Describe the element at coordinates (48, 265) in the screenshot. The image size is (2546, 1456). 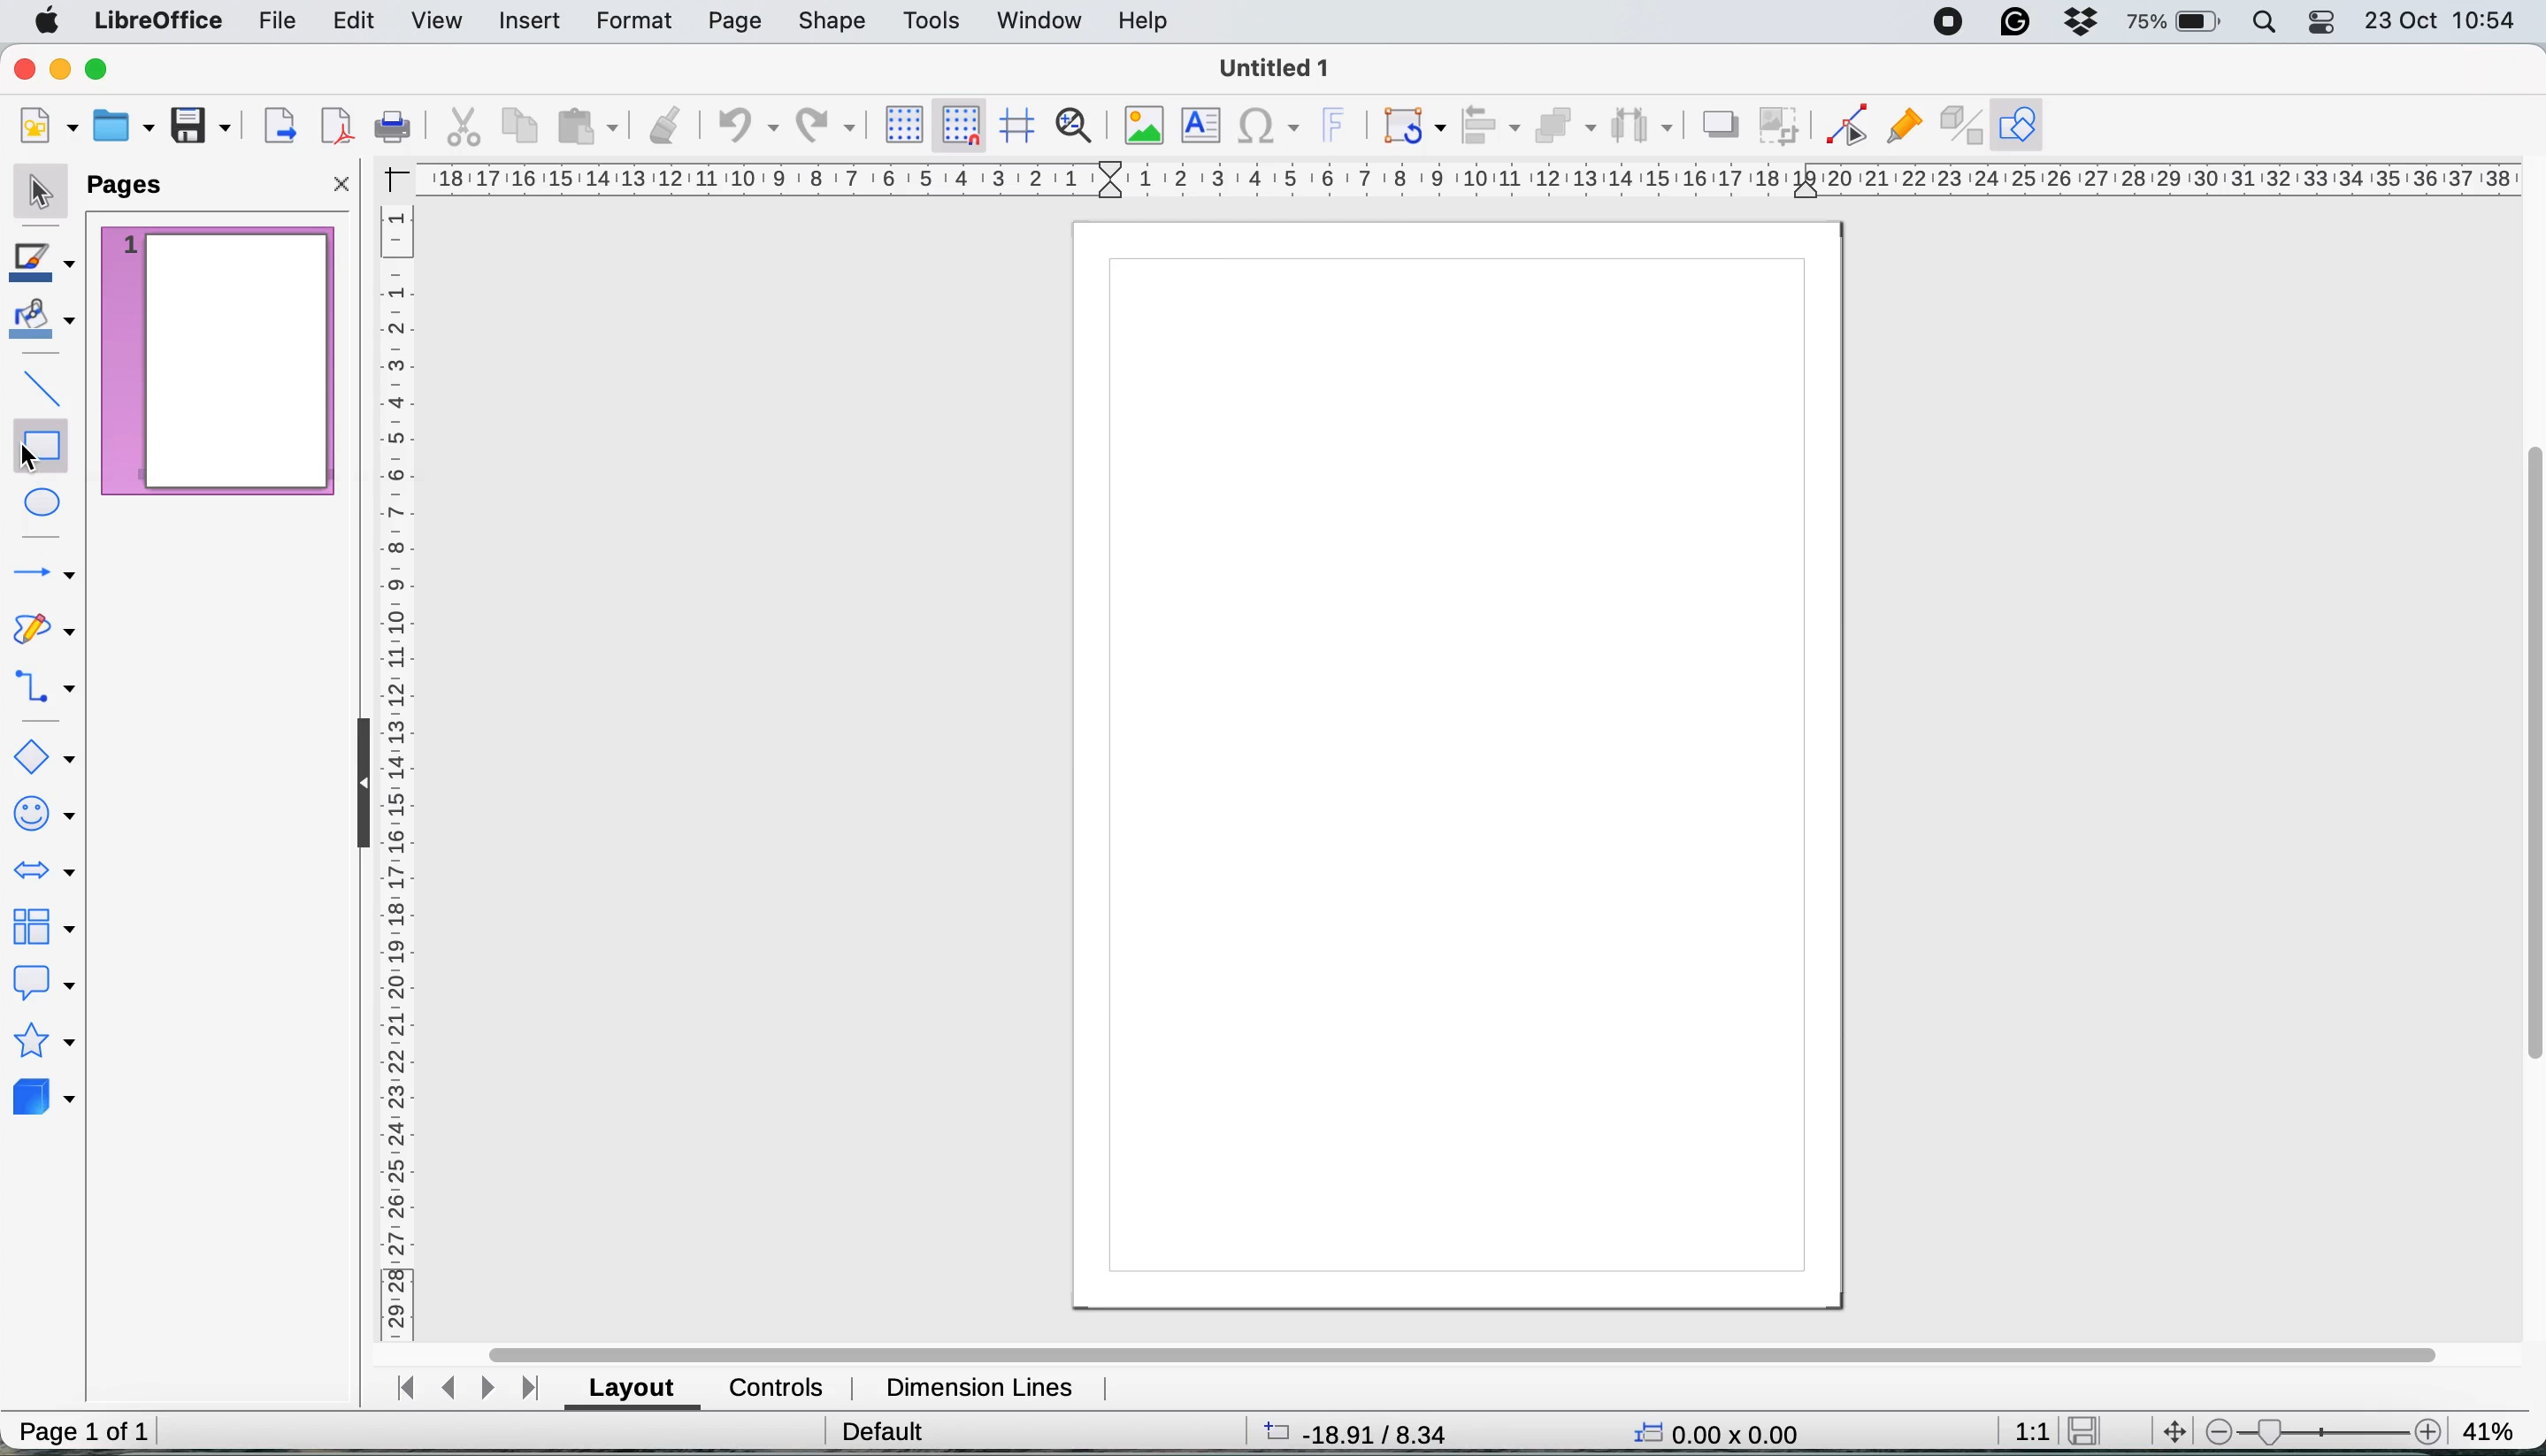
I see `line color` at that location.